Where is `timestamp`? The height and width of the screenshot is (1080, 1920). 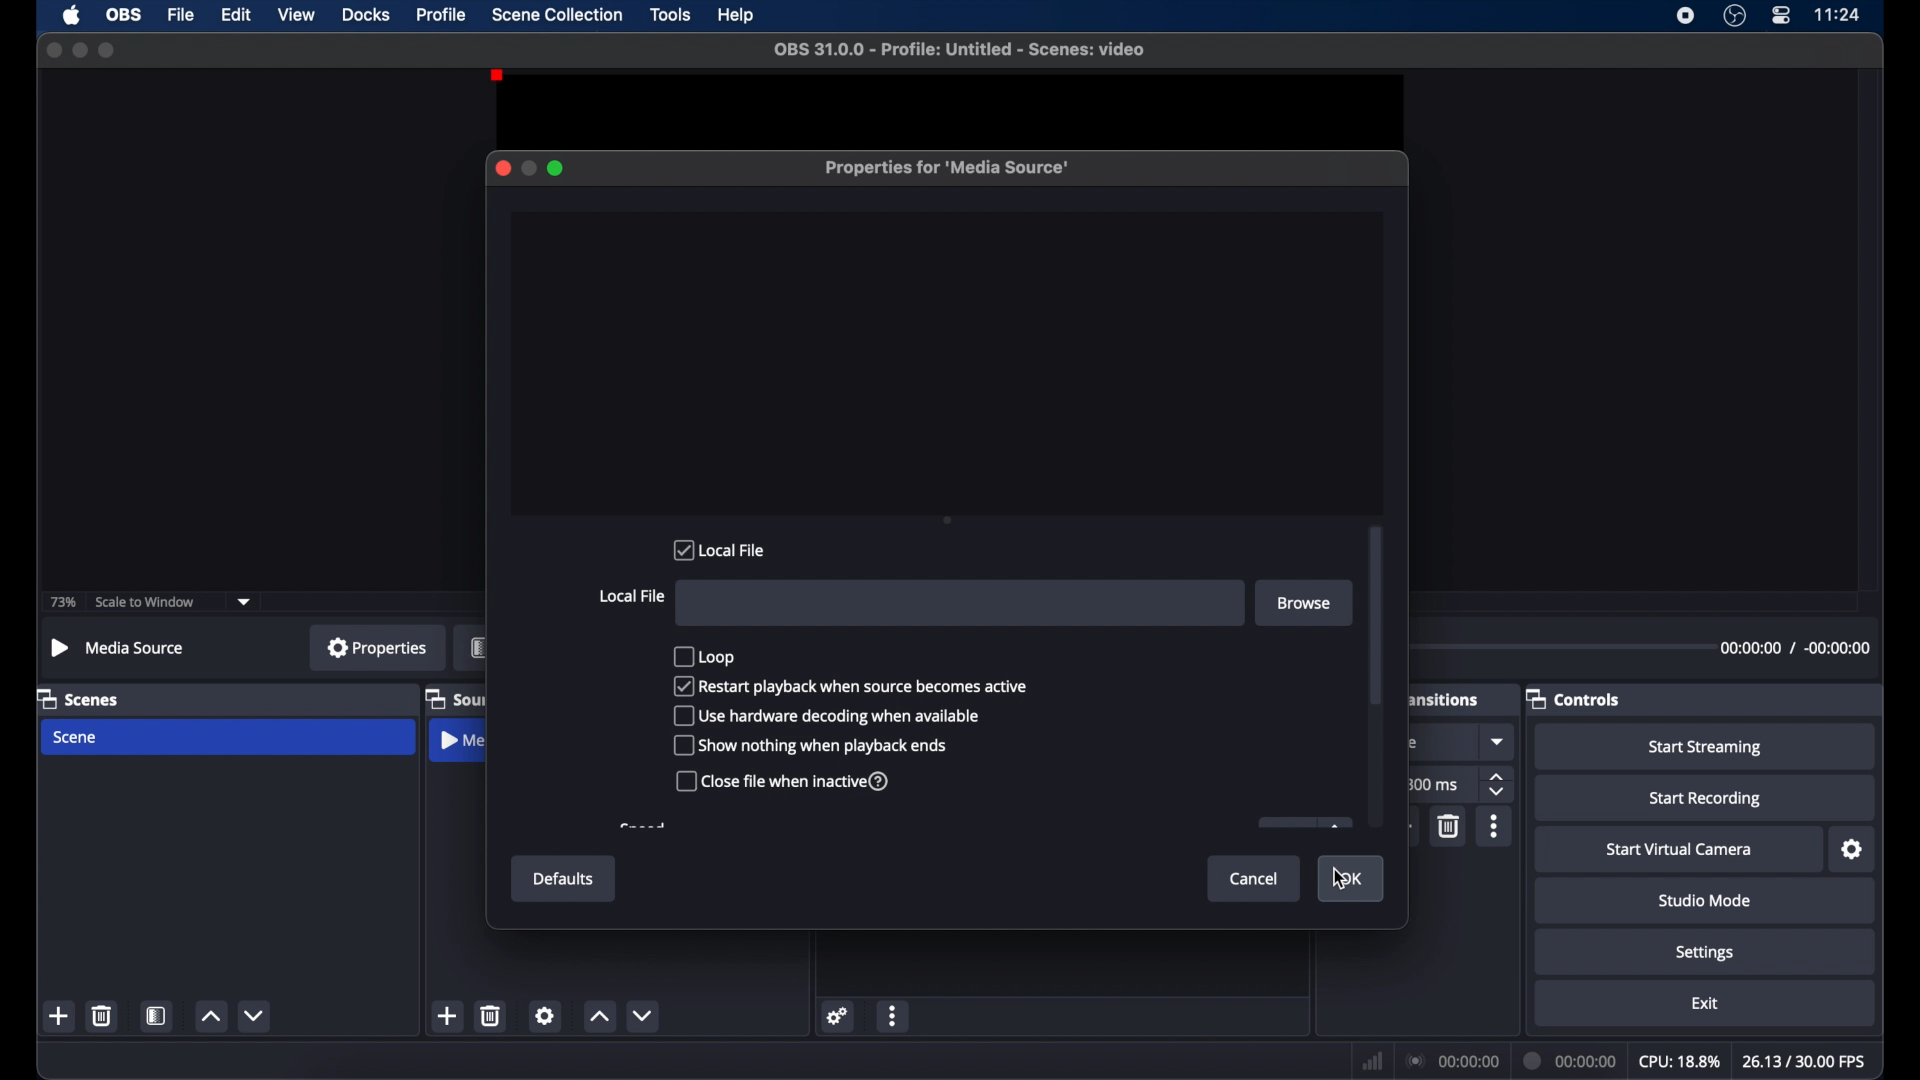 timestamp is located at coordinates (1796, 647).